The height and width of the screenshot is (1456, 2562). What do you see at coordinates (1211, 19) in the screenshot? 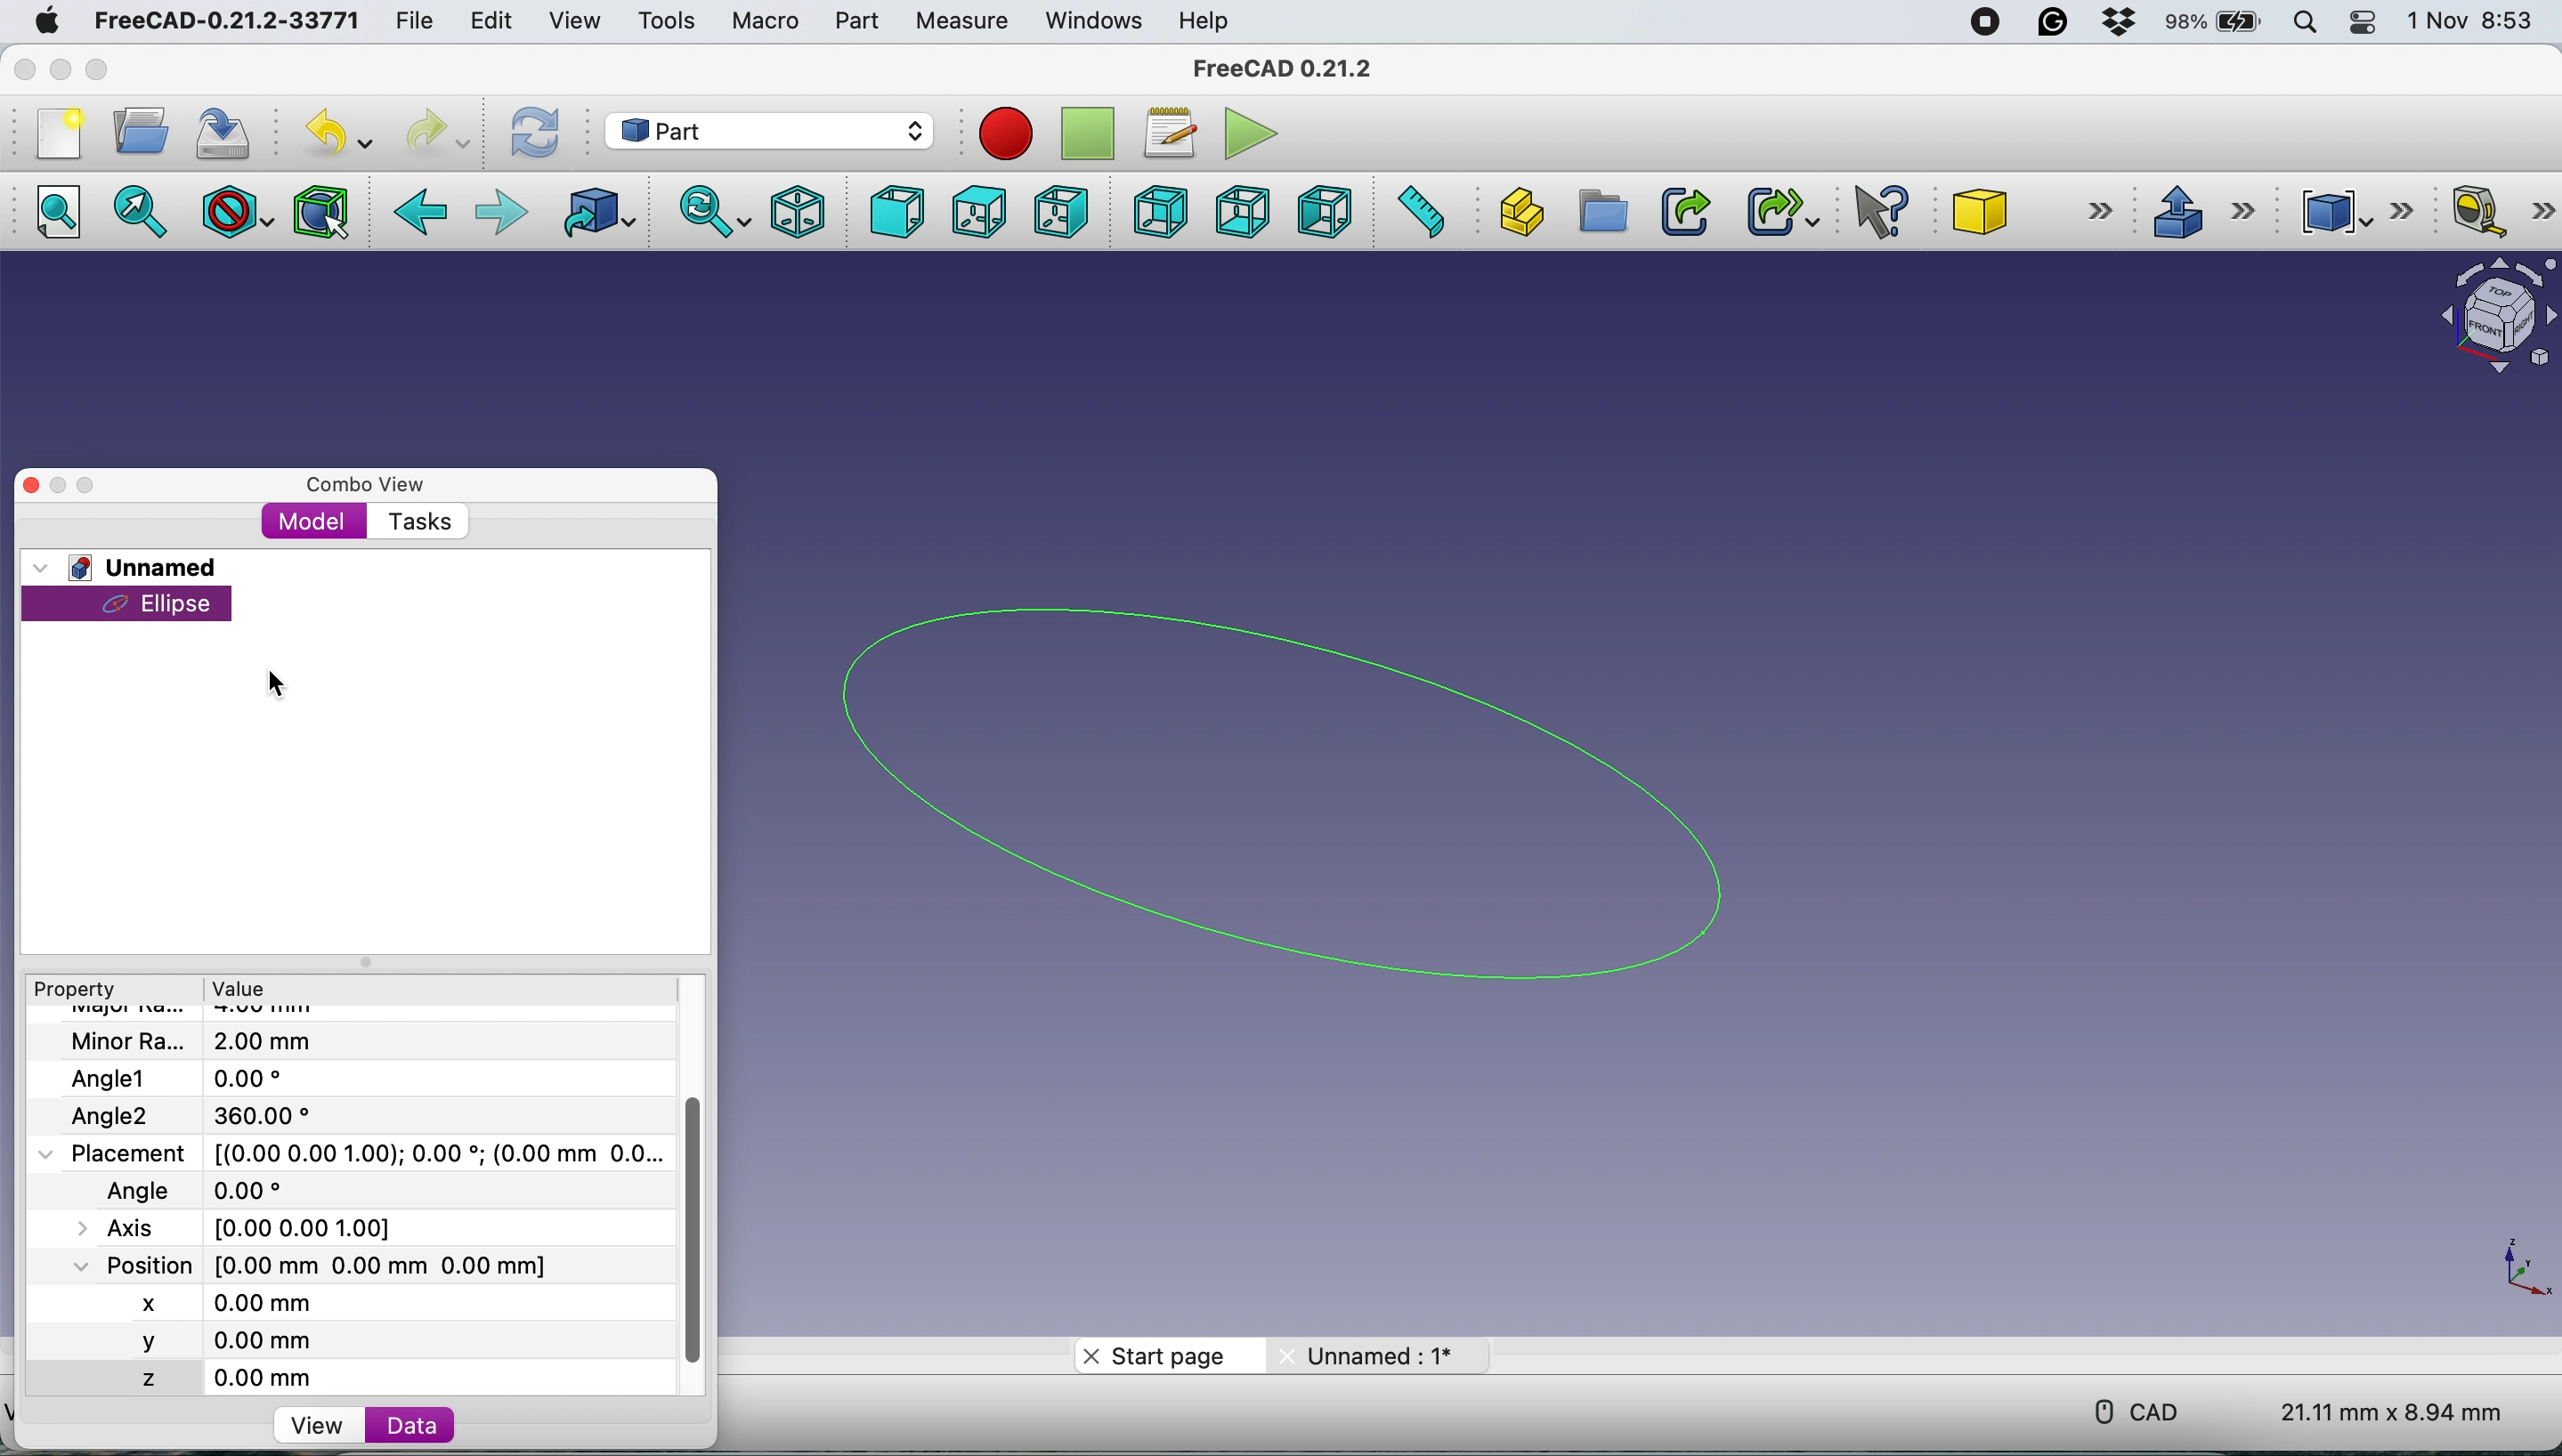
I see `help` at bounding box center [1211, 19].